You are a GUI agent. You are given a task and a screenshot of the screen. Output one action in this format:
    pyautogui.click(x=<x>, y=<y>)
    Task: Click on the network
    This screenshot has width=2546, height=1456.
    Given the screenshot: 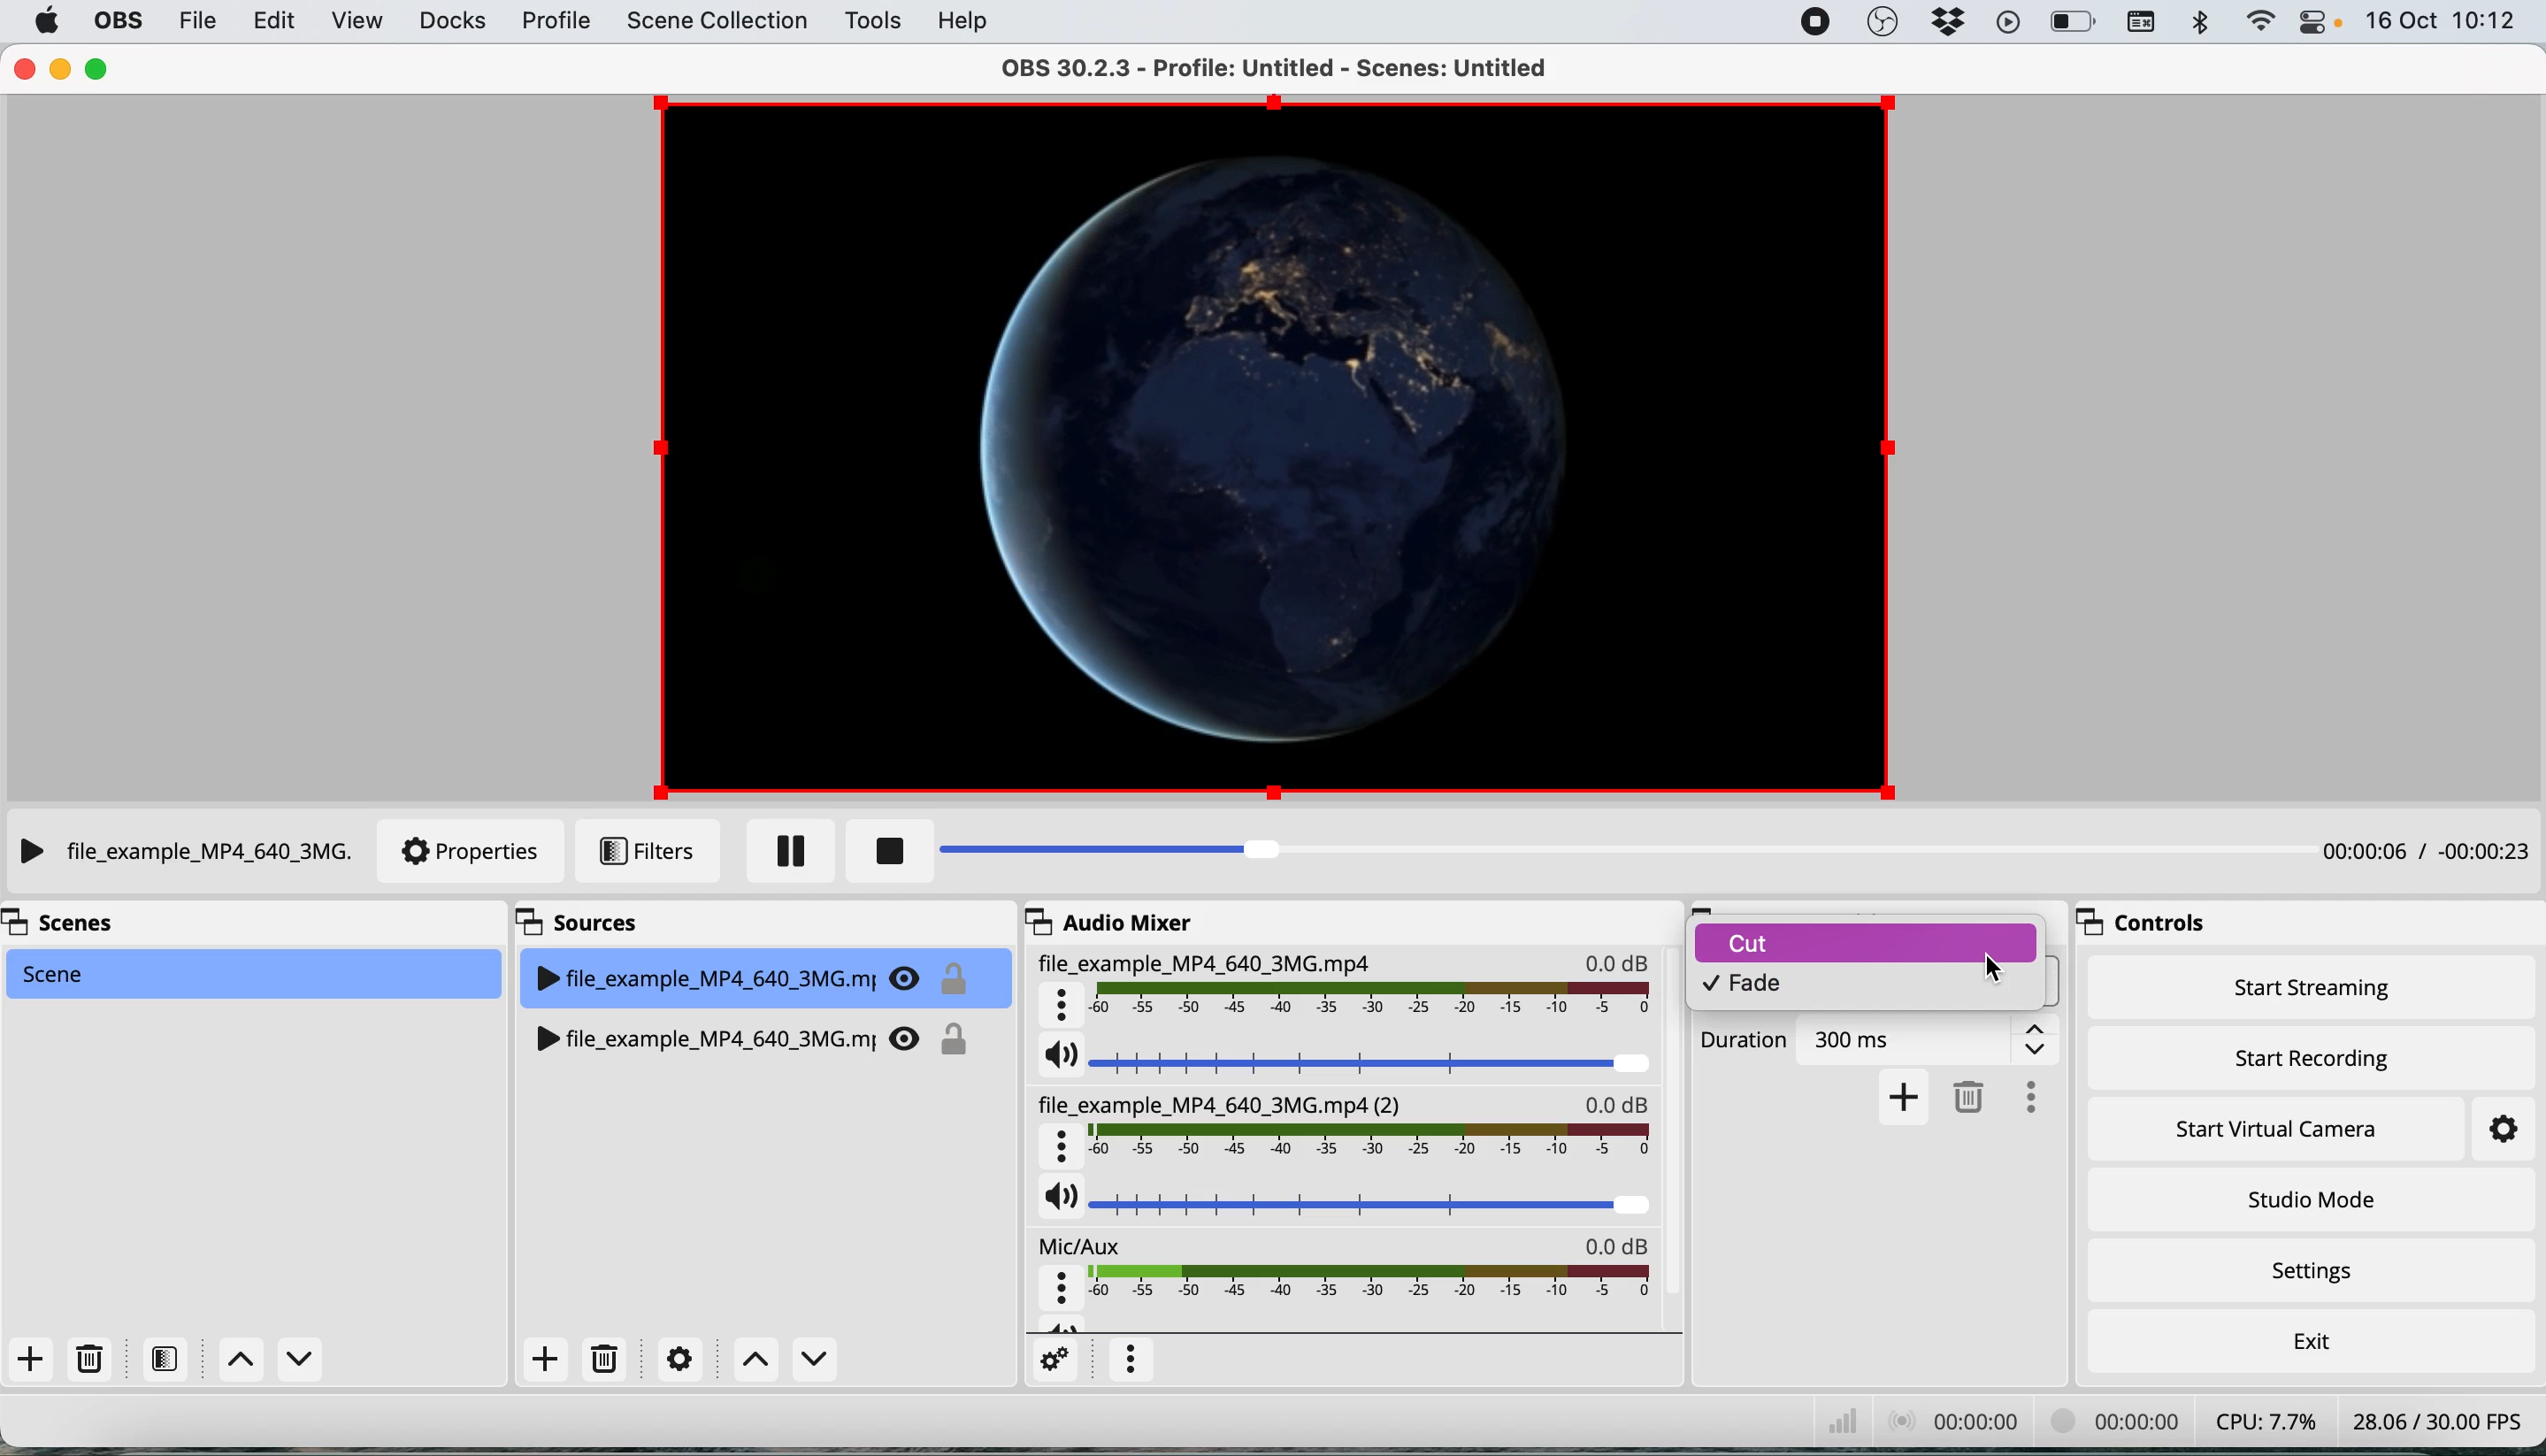 What is the action you would take?
    pyautogui.click(x=1837, y=1422)
    